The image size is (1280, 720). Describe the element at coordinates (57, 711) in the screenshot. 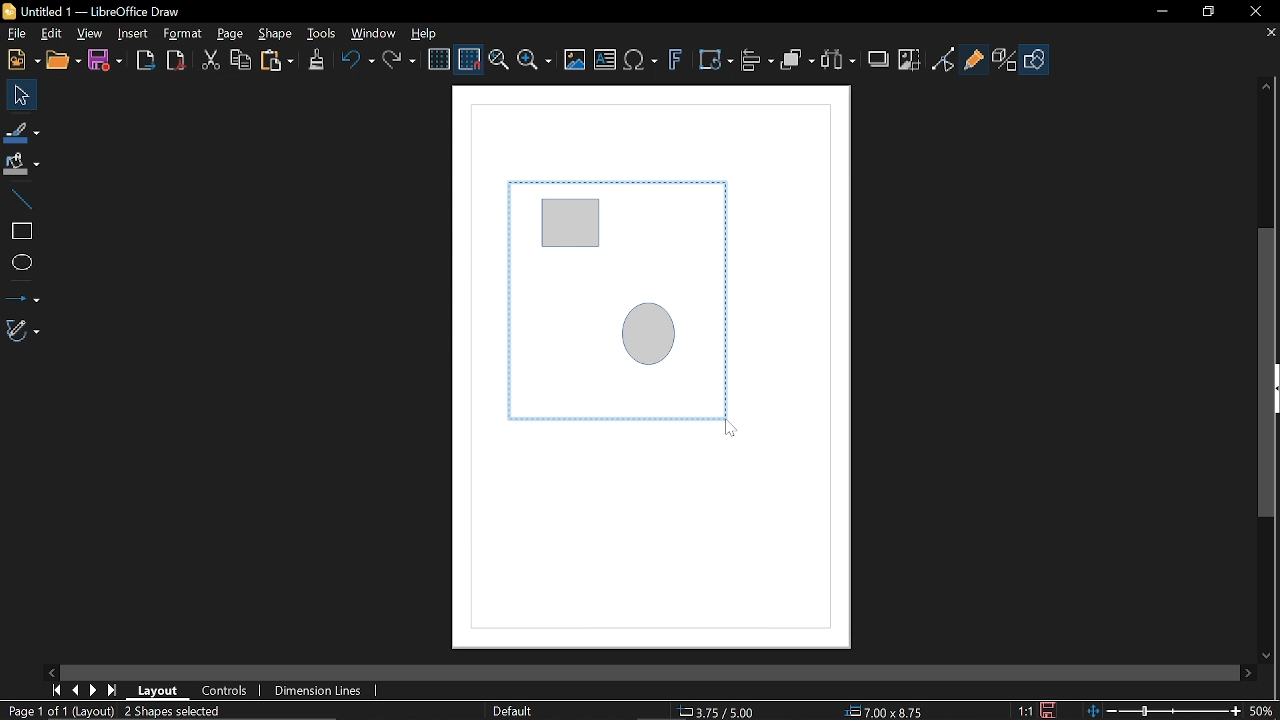

I see `Current page` at that location.